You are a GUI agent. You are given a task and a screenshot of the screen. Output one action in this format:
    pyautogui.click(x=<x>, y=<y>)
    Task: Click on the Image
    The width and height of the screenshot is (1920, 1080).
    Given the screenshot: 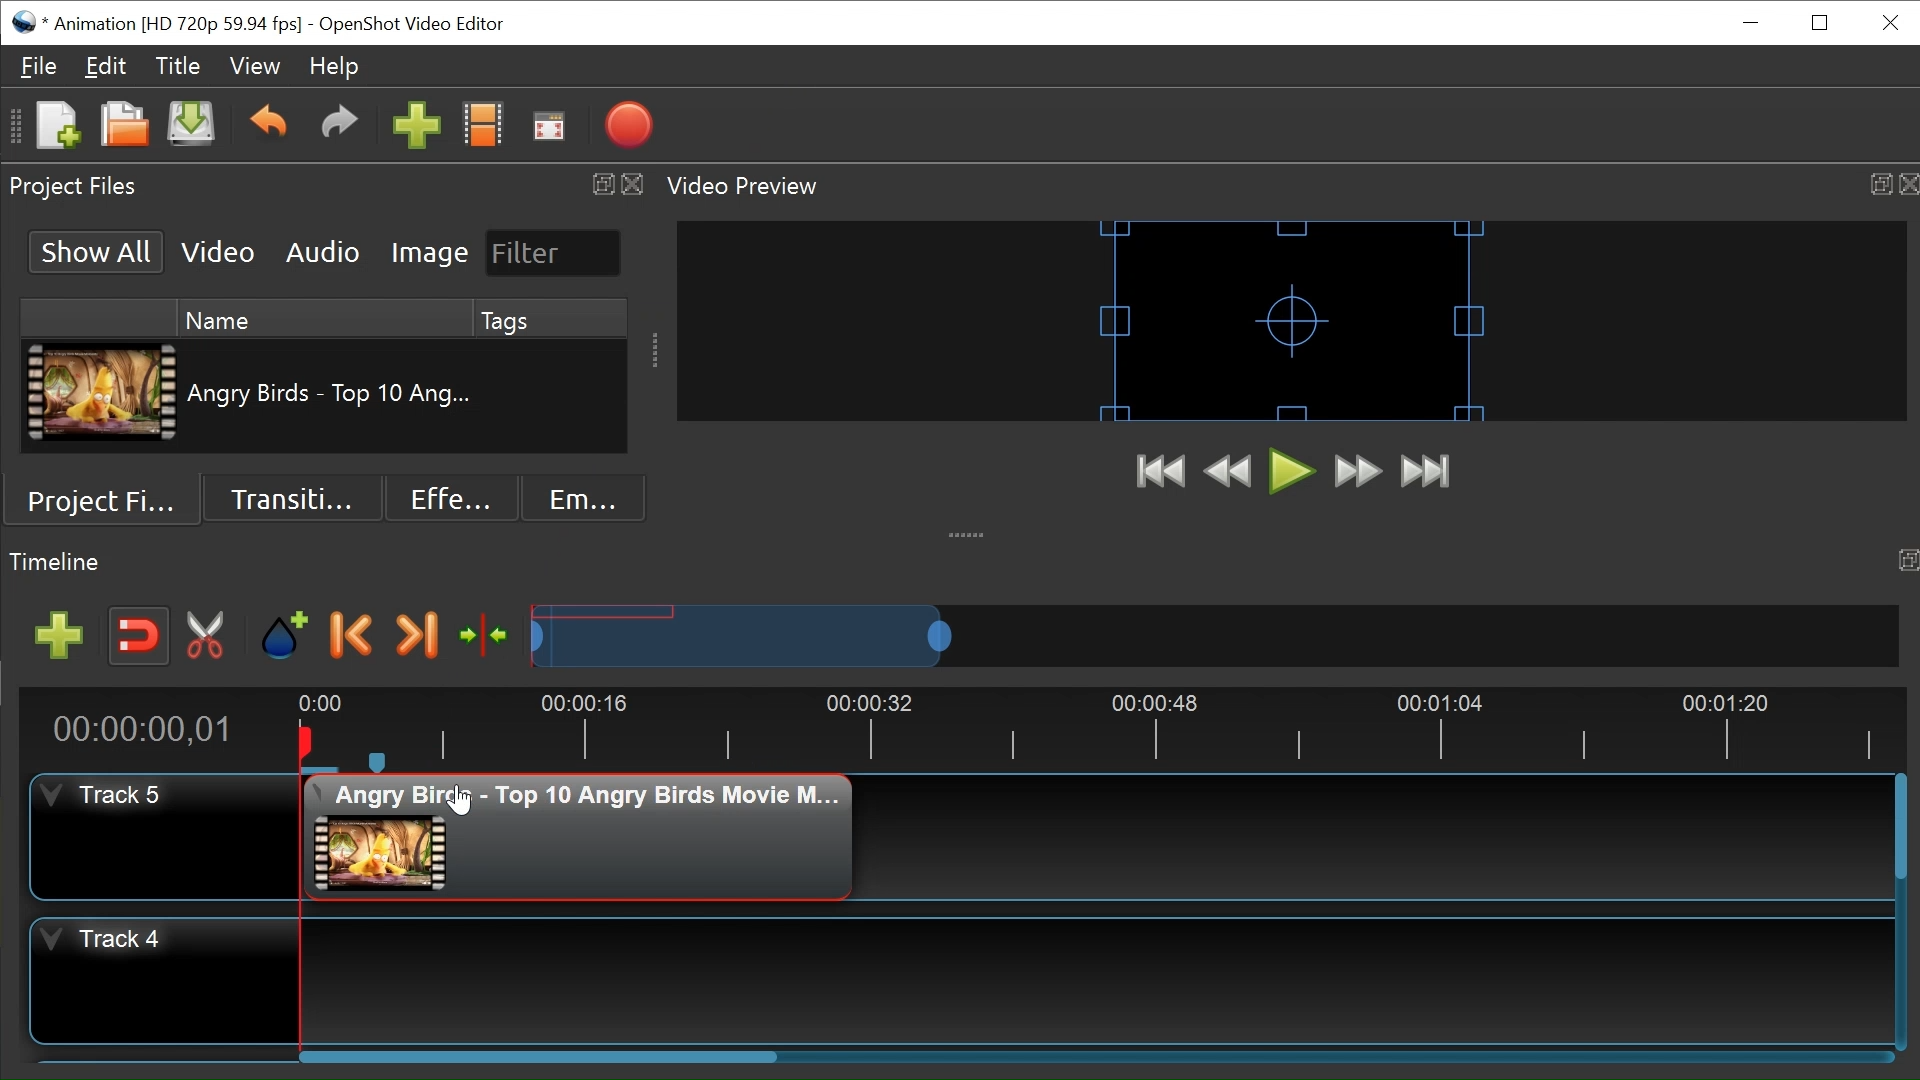 What is the action you would take?
    pyautogui.click(x=428, y=255)
    